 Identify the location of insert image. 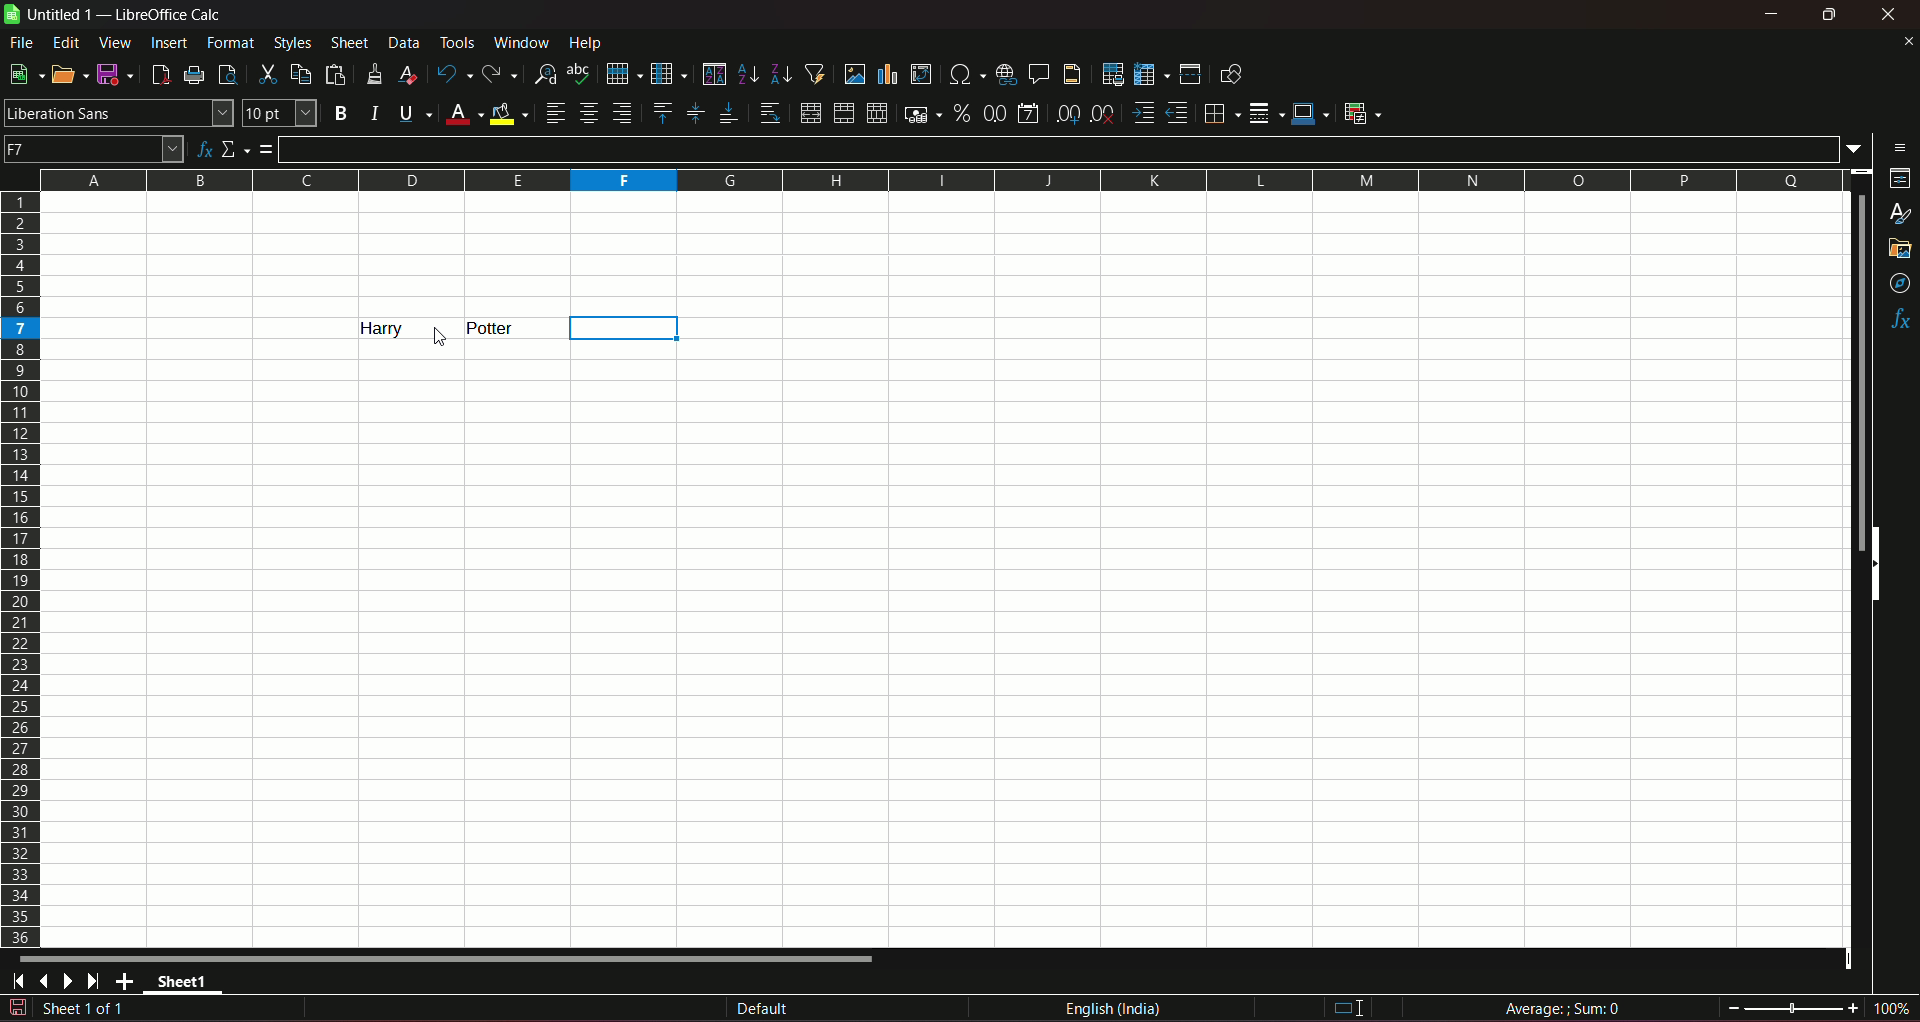
(854, 74).